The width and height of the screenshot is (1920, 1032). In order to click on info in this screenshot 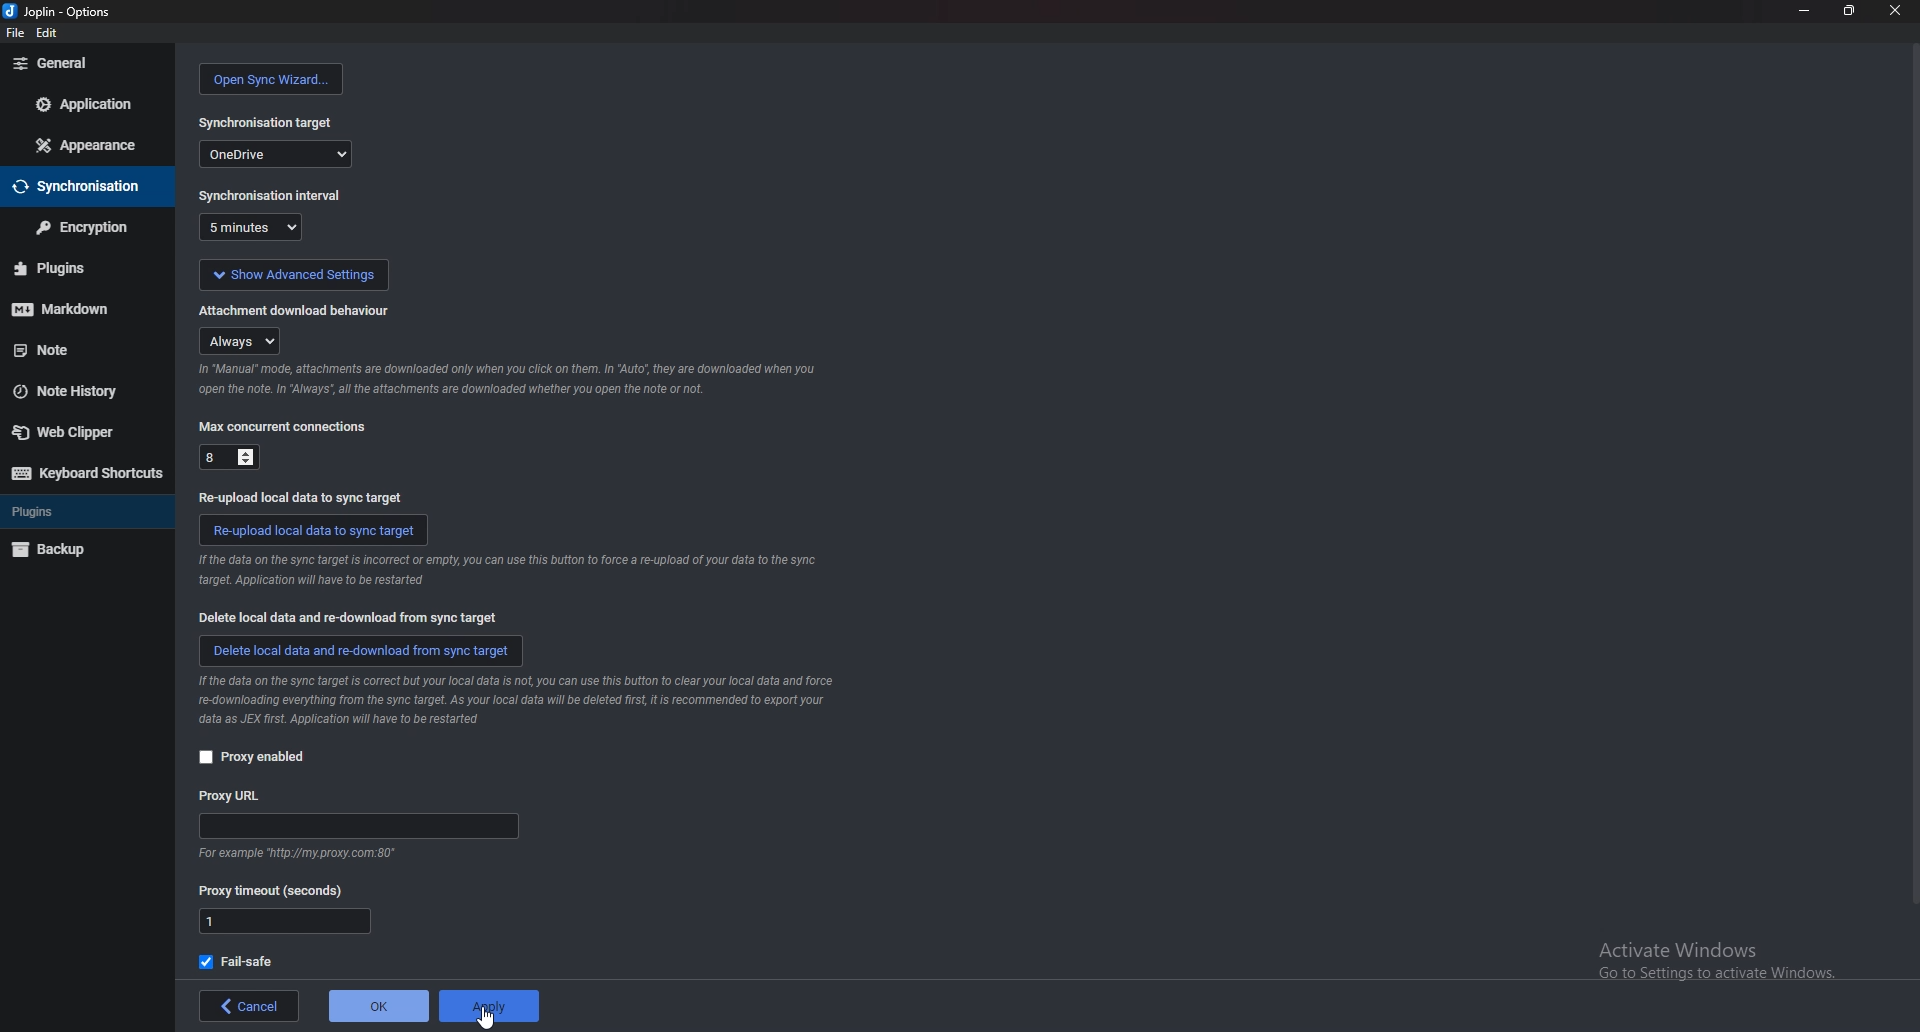, I will do `click(517, 701)`.